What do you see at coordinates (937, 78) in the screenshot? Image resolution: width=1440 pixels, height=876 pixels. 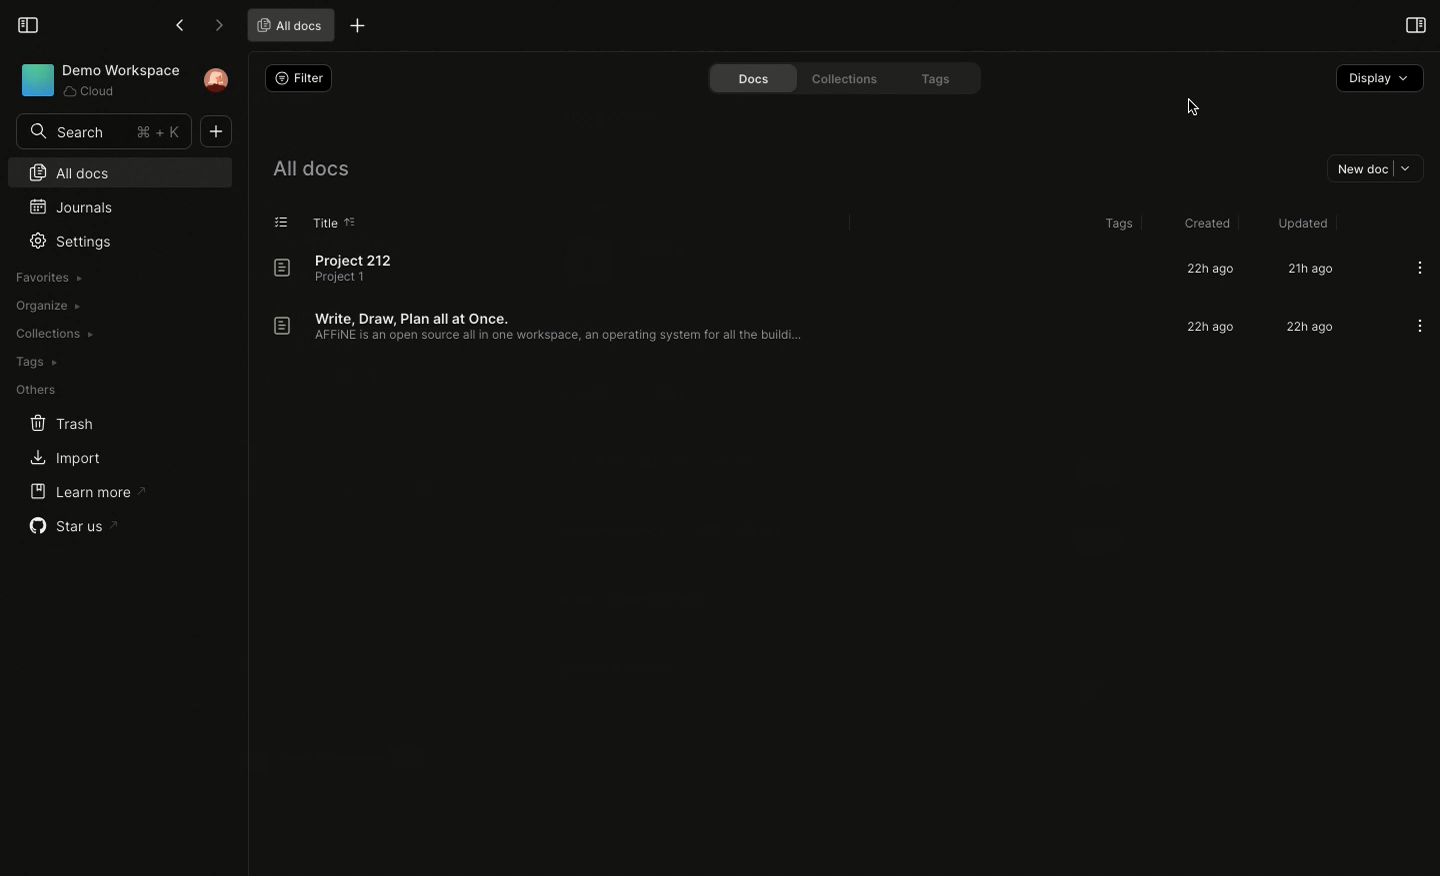 I see `Tags` at bounding box center [937, 78].